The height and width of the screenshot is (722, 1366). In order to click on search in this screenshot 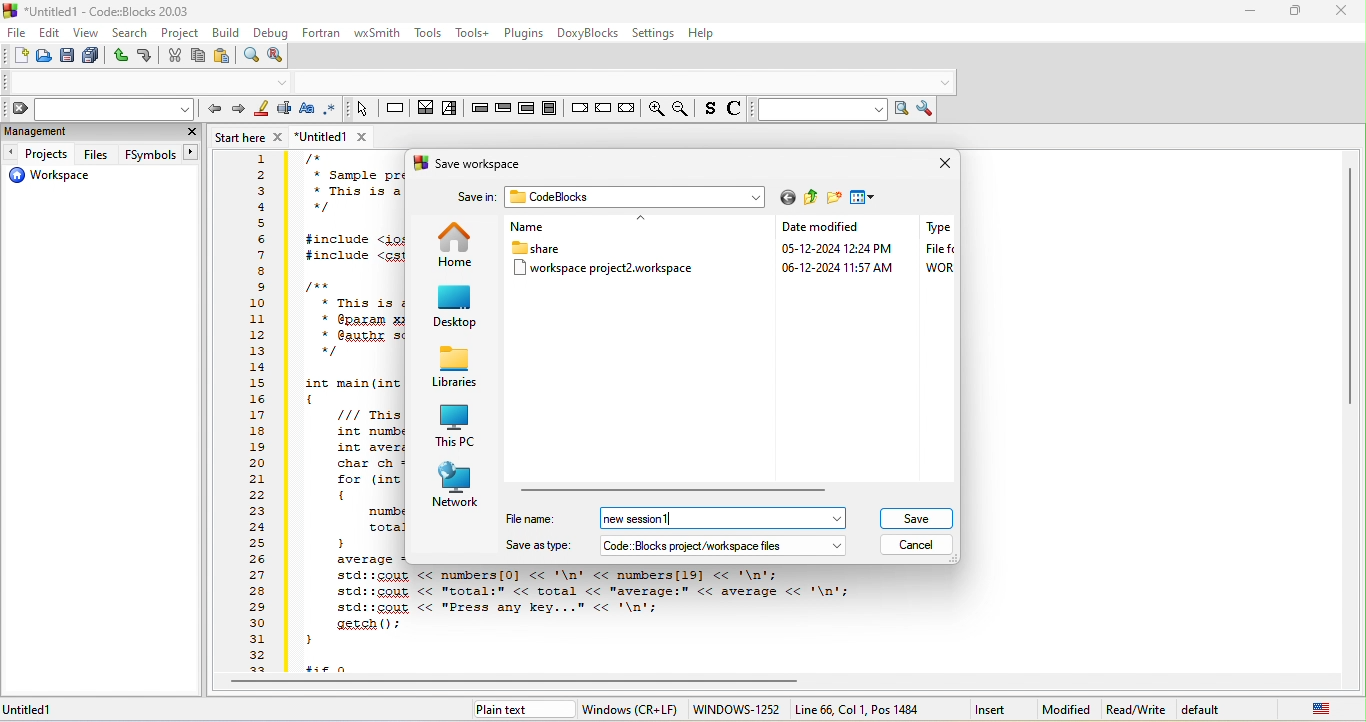, I will do `click(130, 32)`.